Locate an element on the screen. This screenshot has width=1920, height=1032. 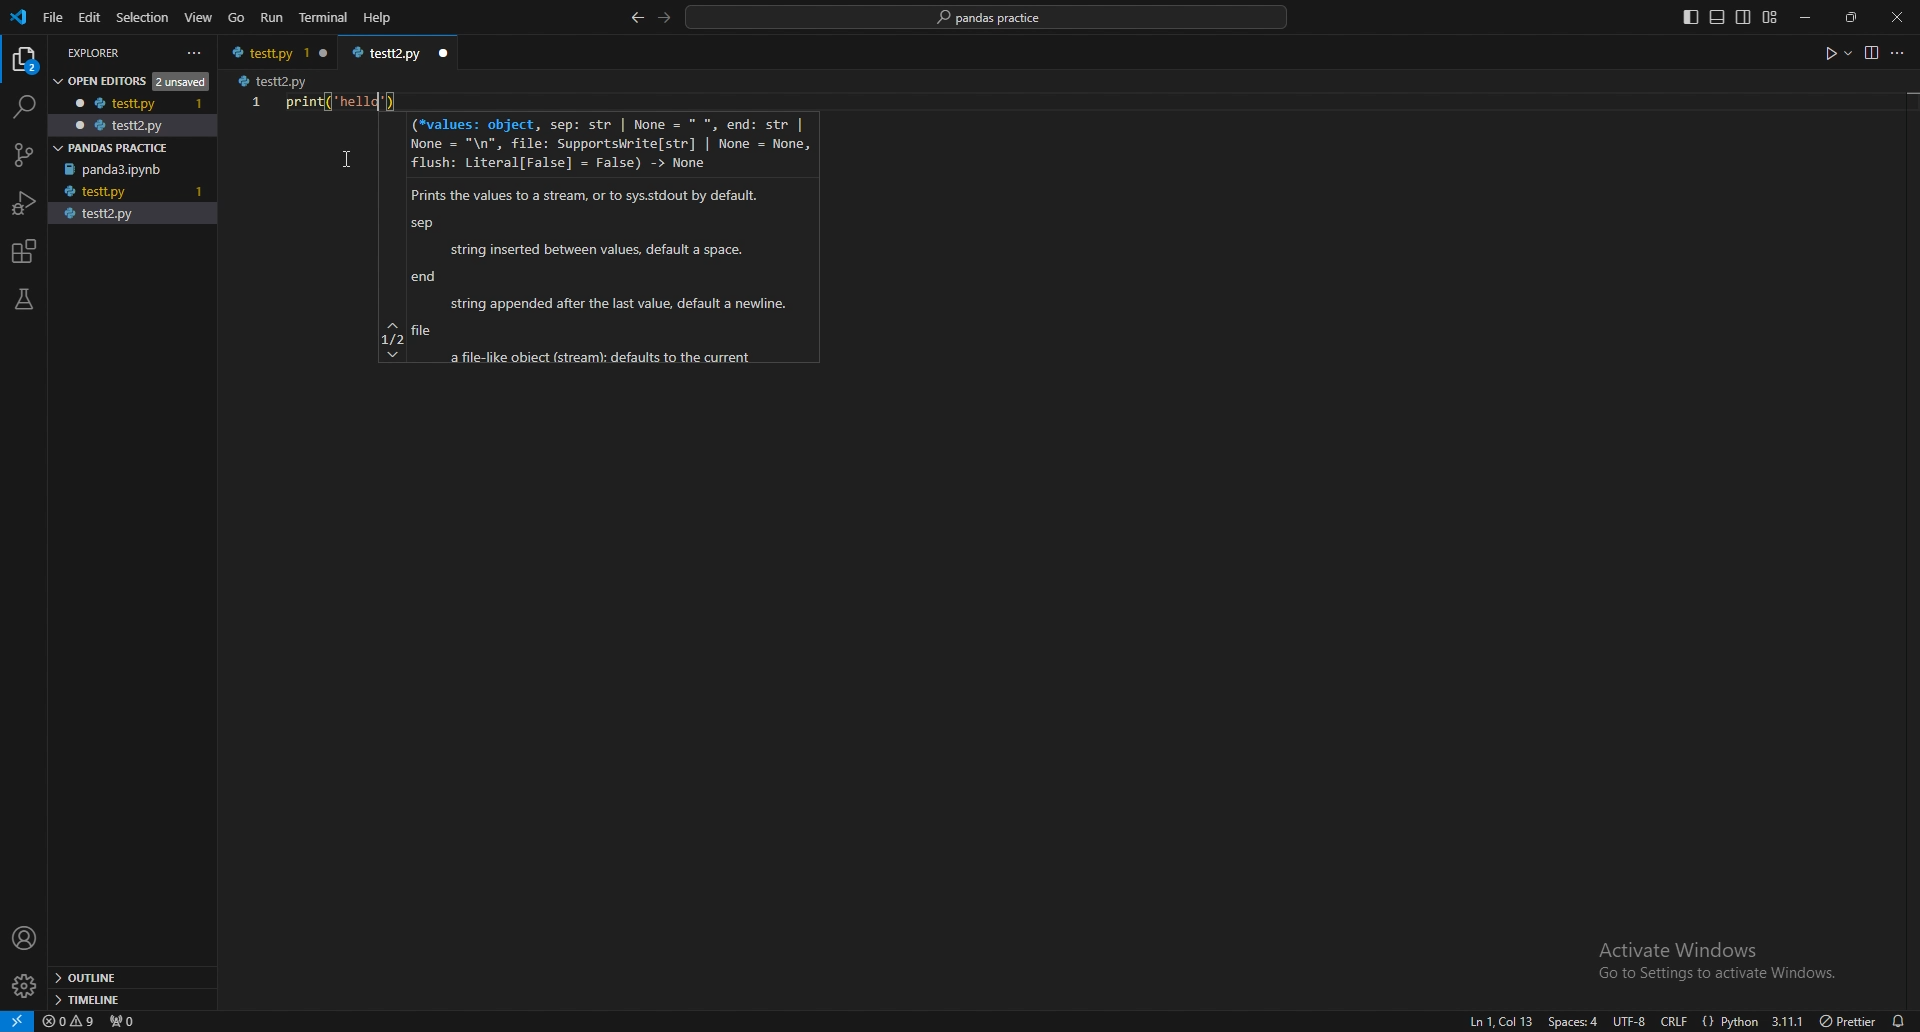
explorer is located at coordinates (26, 60).